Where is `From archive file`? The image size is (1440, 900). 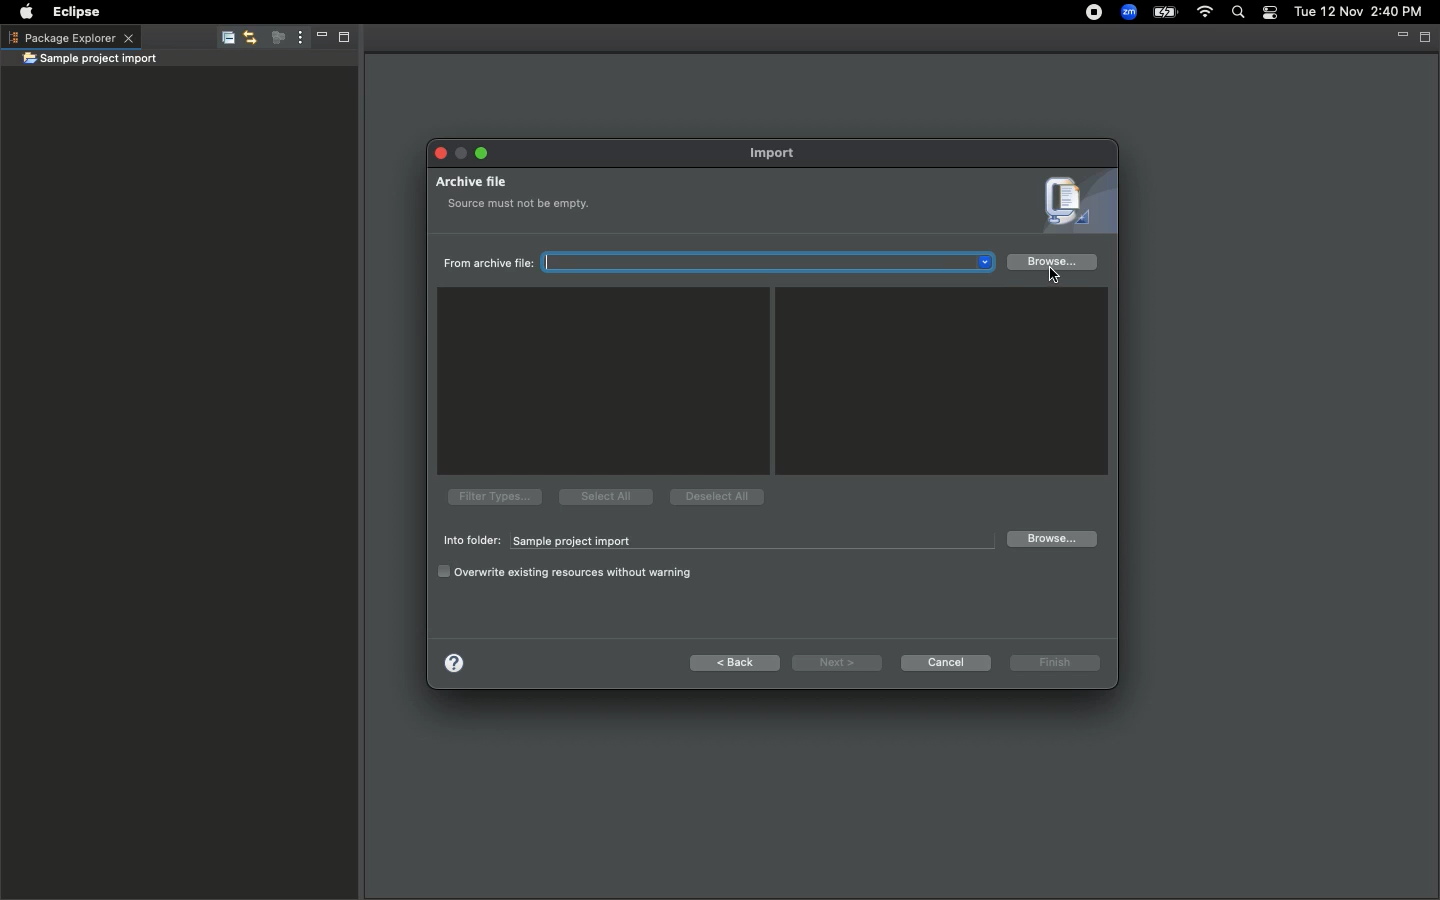
From archive file is located at coordinates (722, 263).